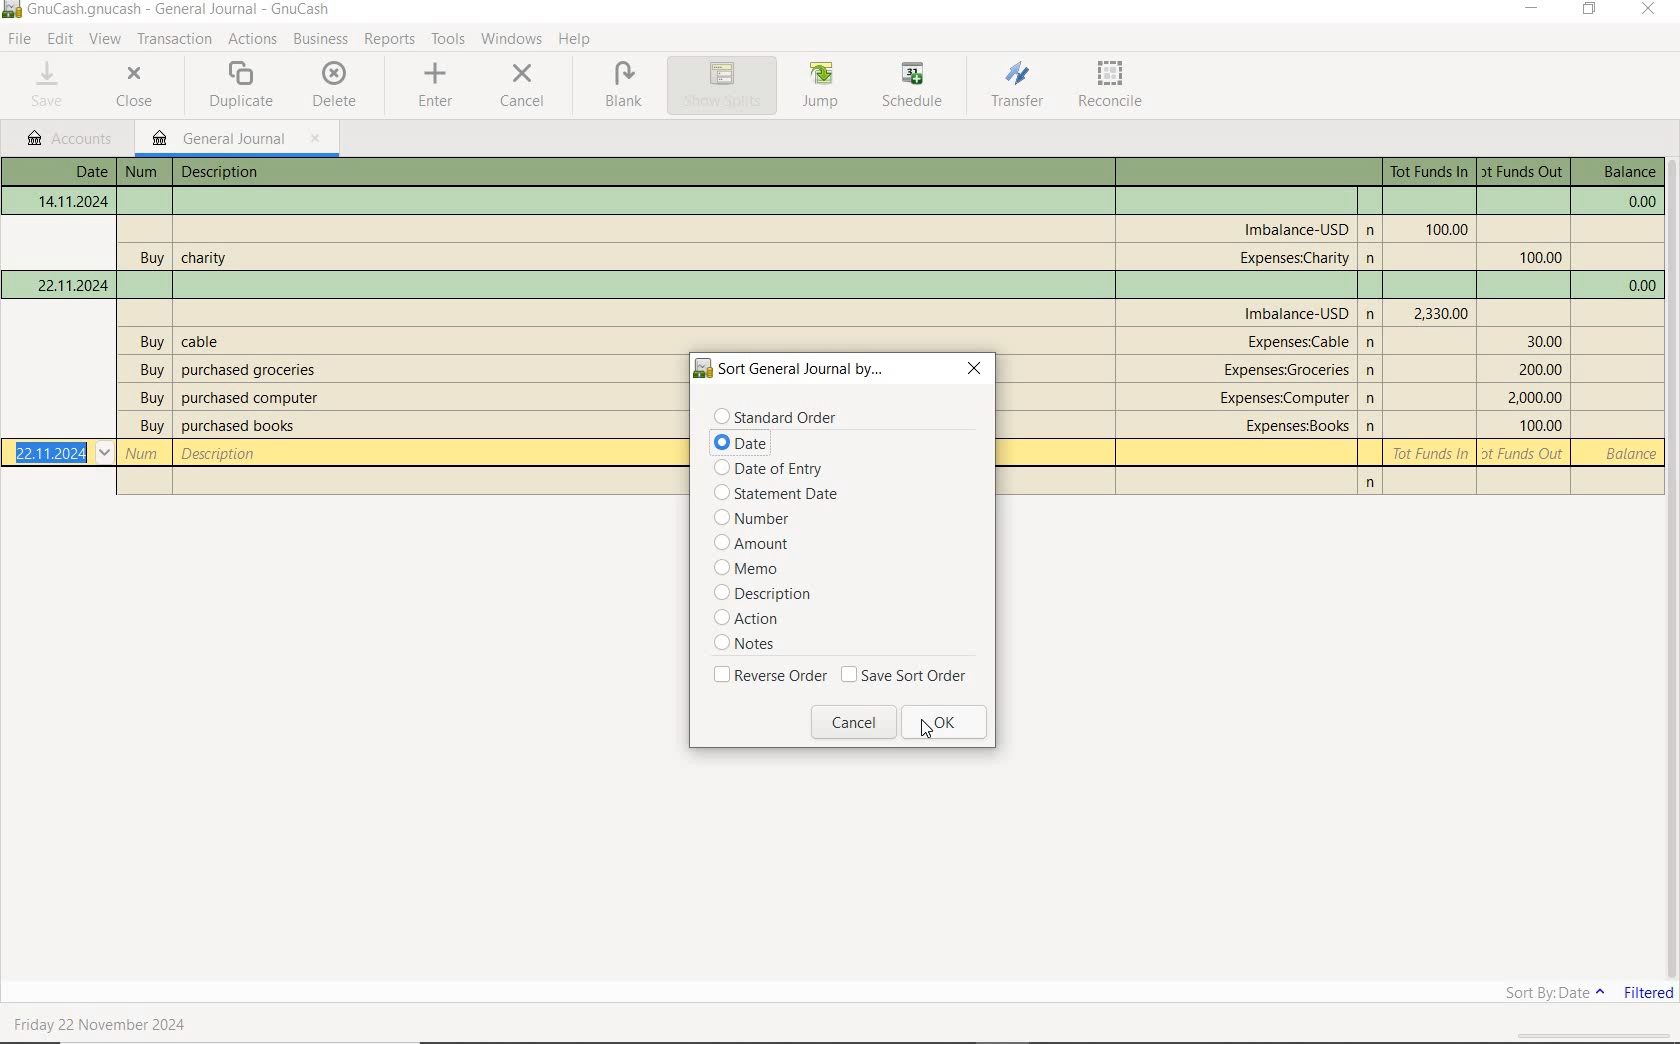  What do you see at coordinates (178, 39) in the screenshot?
I see `transactions` at bounding box center [178, 39].